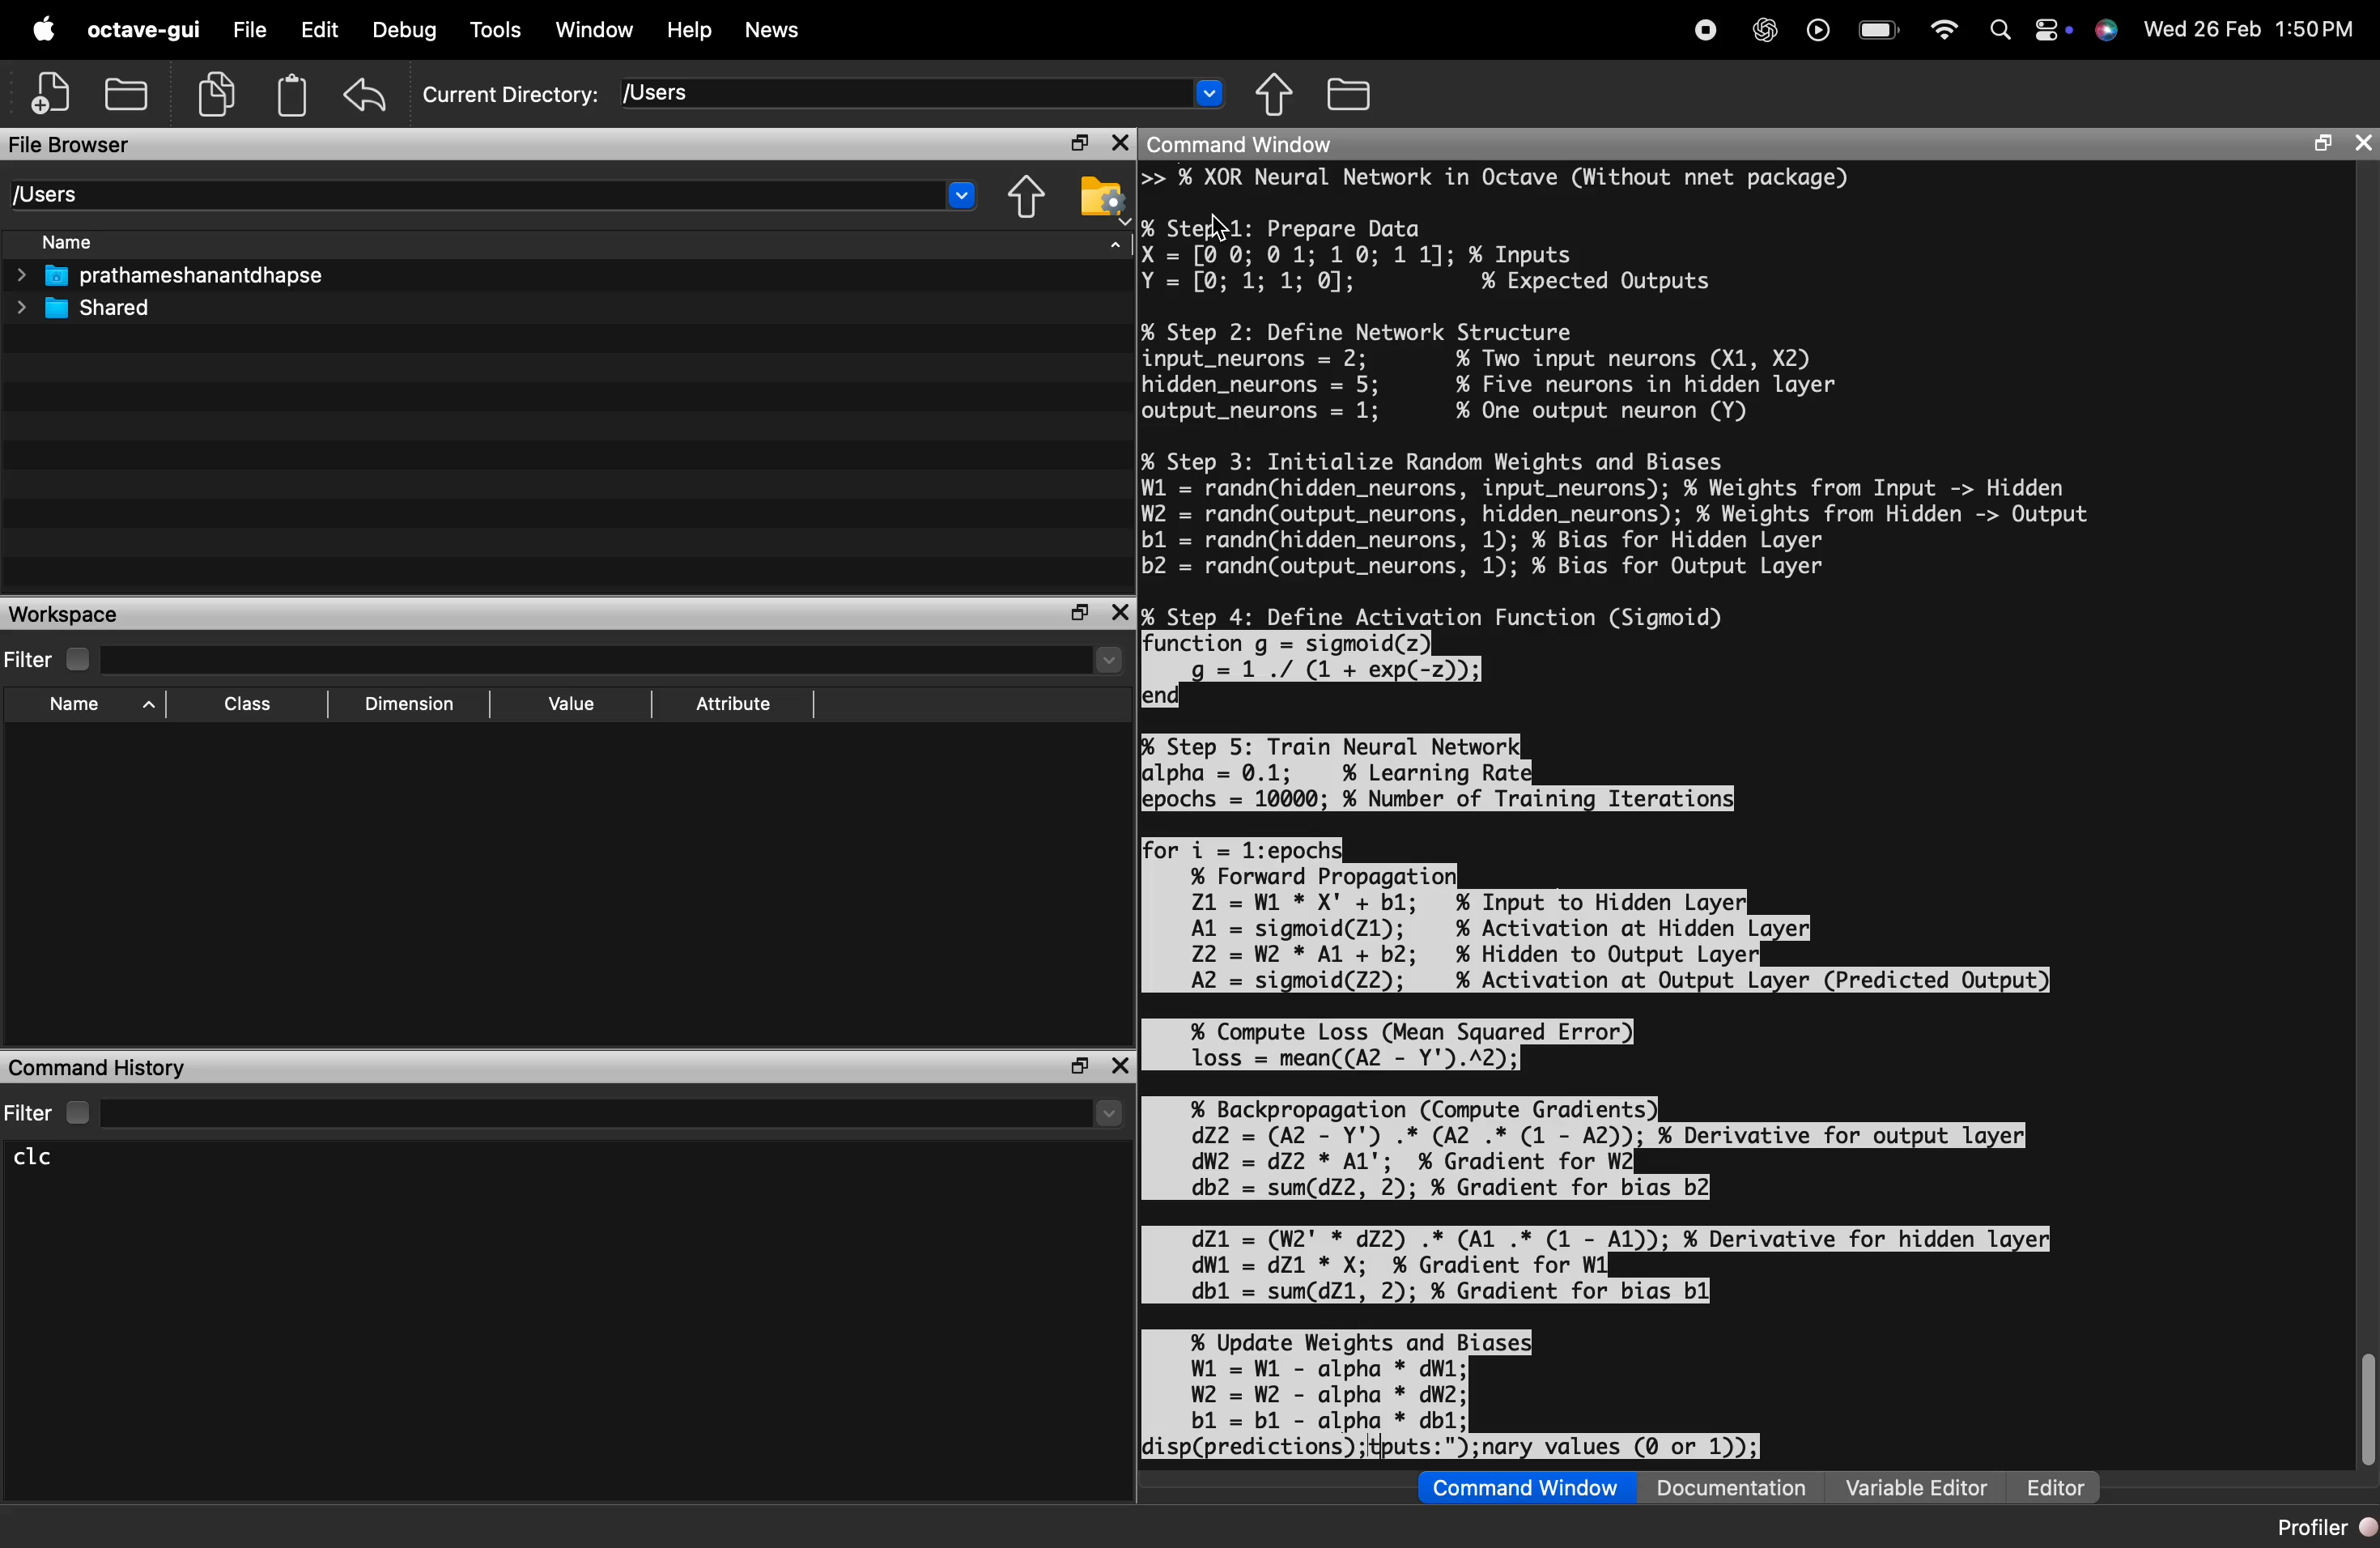 This screenshot has height=1548, width=2380. I want to click on directory settings, so click(1098, 194).